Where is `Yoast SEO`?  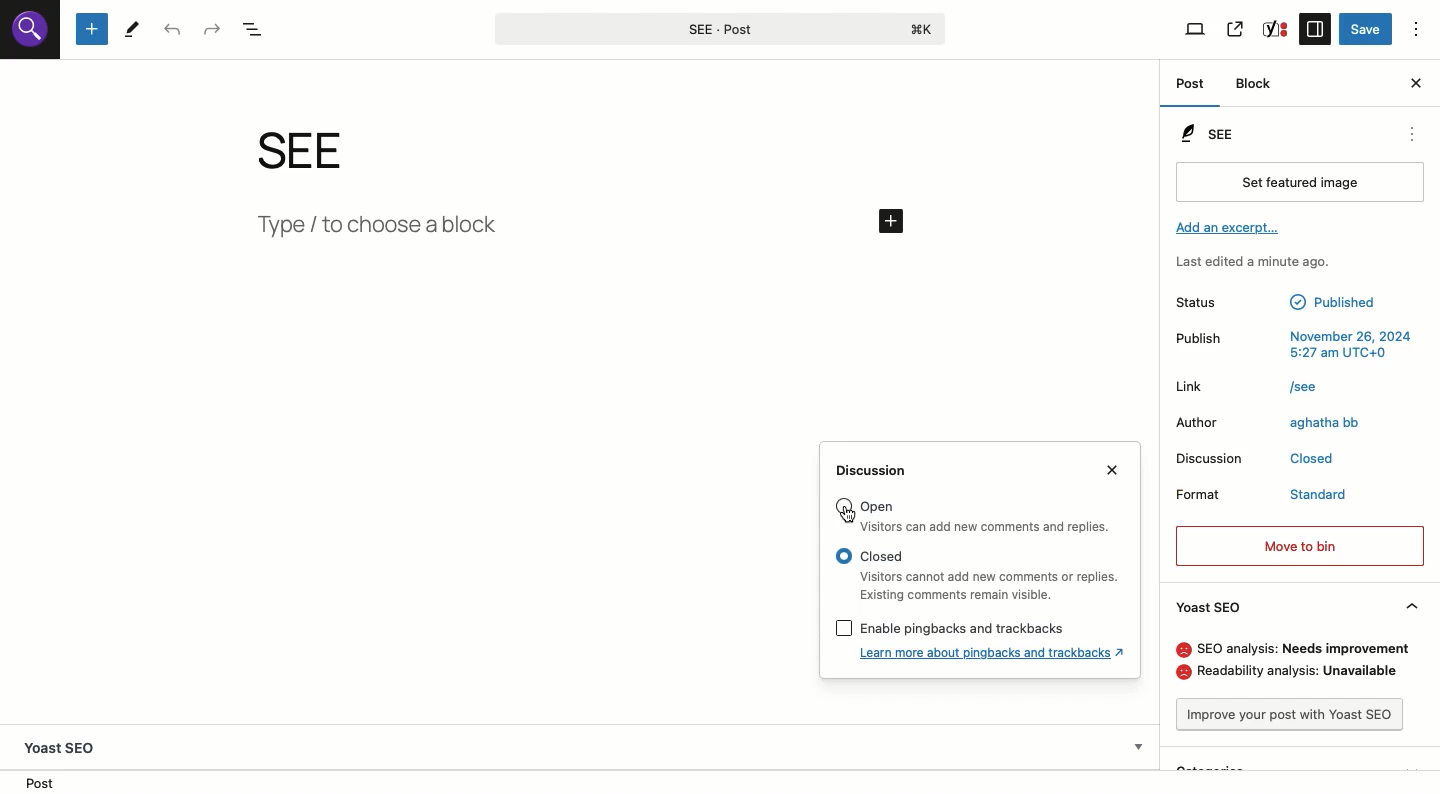
Yoast SEO is located at coordinates (67, 743).